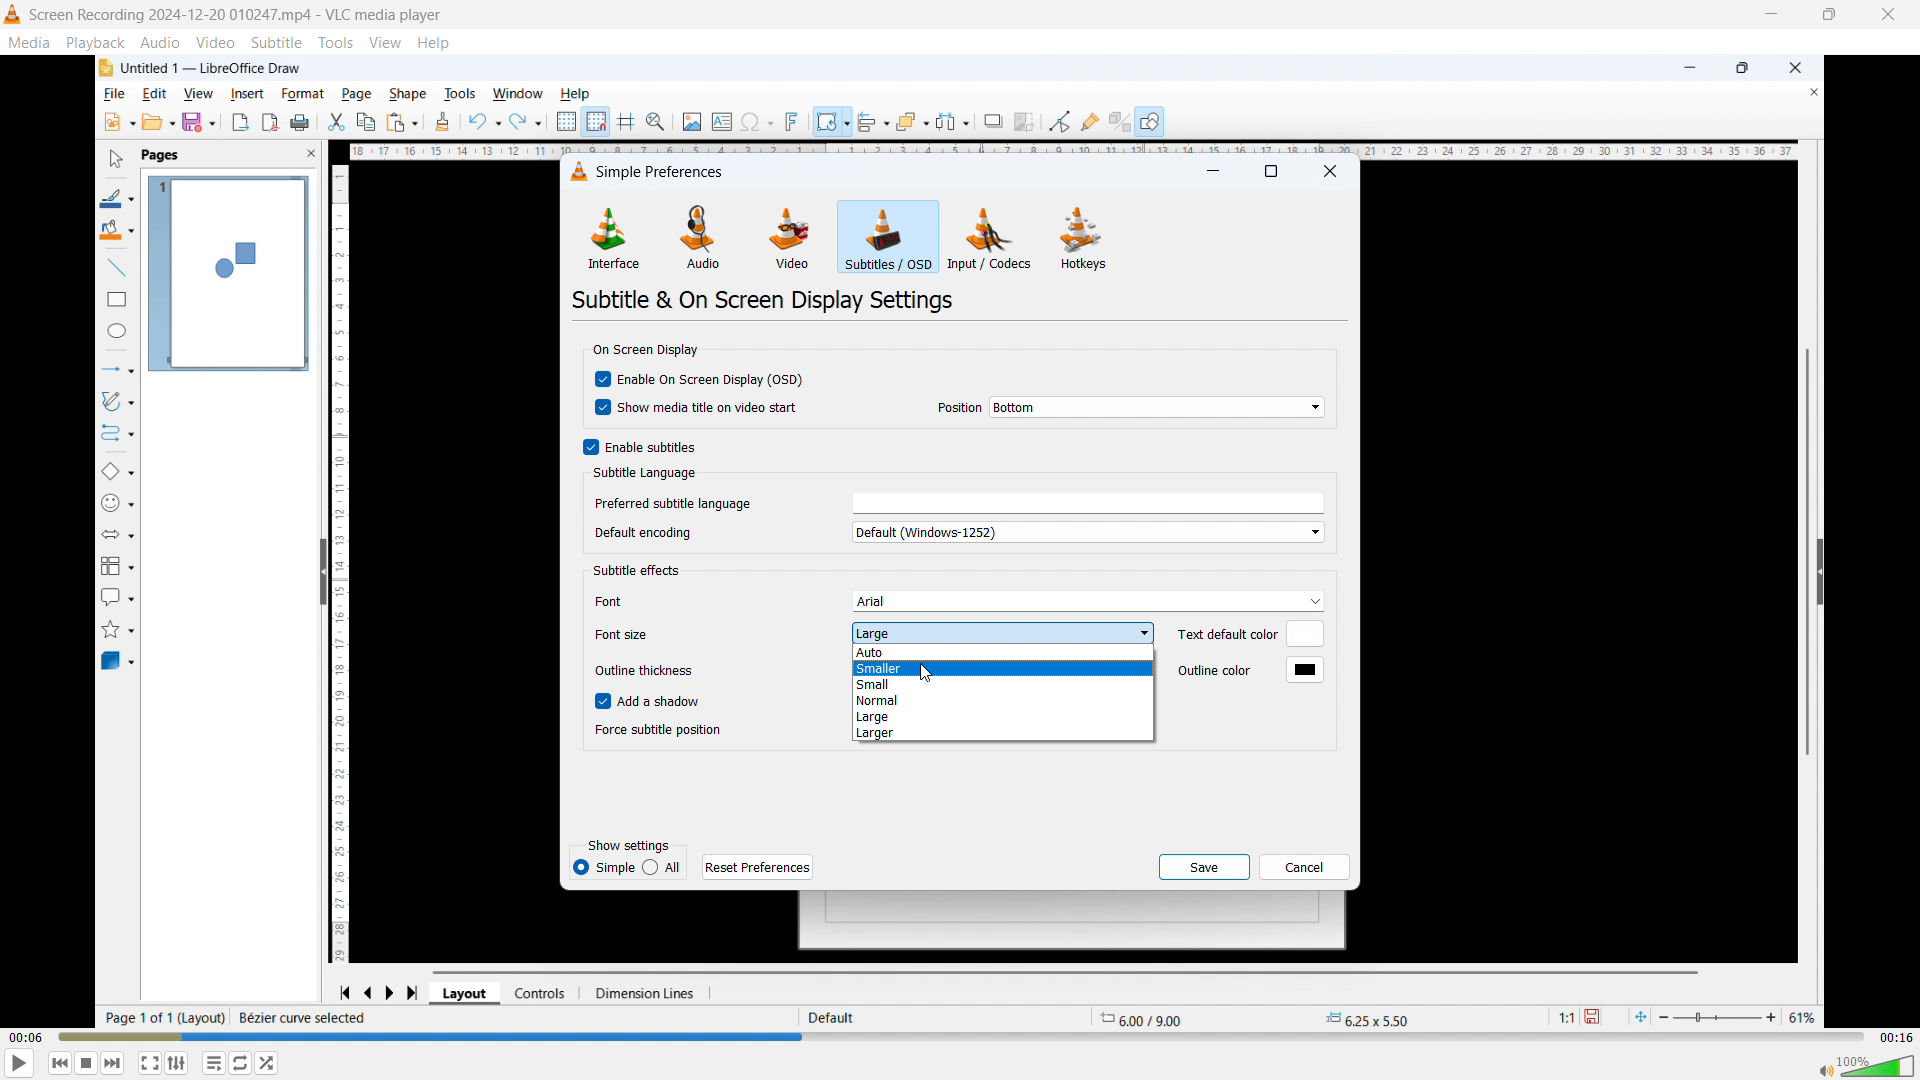  What do you see at coordinates (699, 407) in the screenshot?
I see `show media title and video start ` at bounding box center [699, 407].